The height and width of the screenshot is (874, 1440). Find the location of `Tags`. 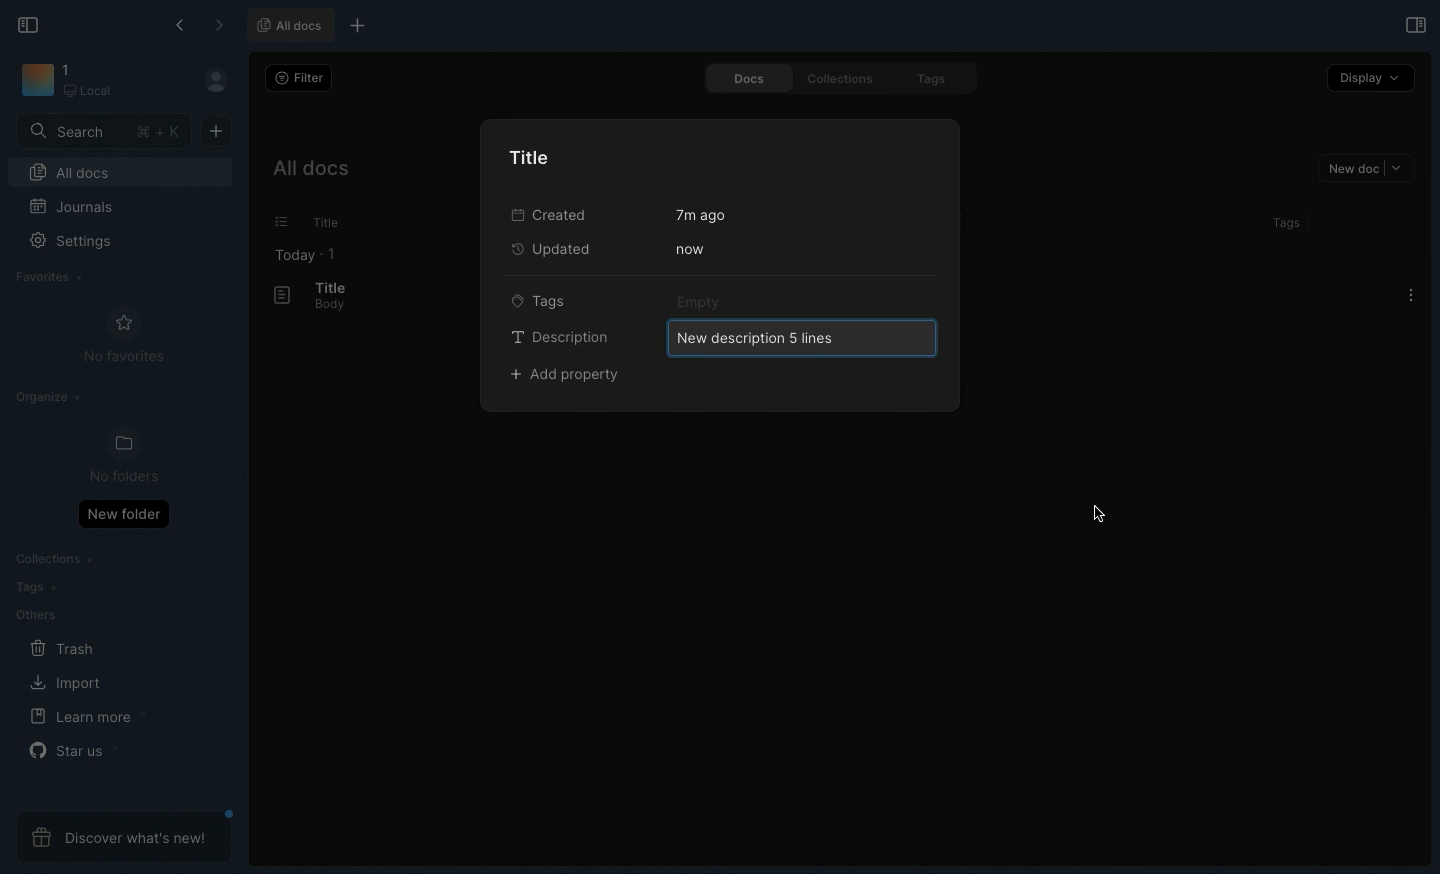

Tags is located at coordinates (1282, 223).